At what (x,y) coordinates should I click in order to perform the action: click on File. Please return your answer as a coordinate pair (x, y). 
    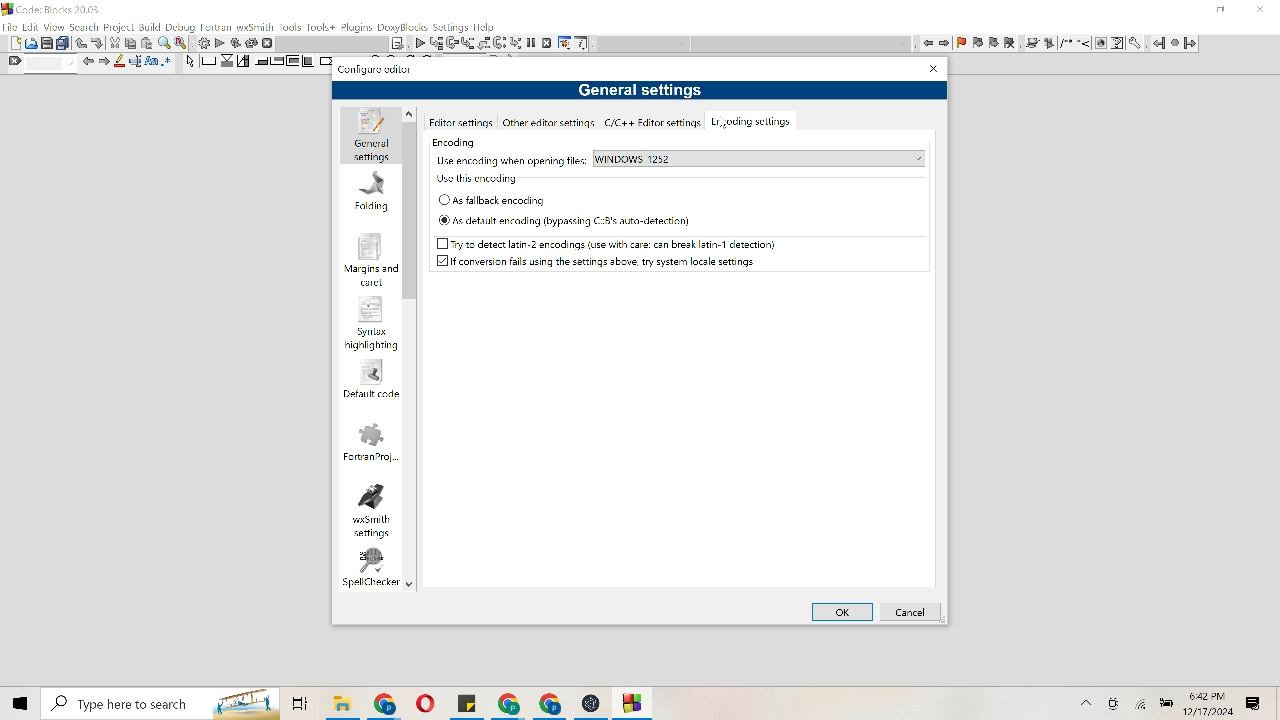
    Looking at the image, I should click on (508, 703).